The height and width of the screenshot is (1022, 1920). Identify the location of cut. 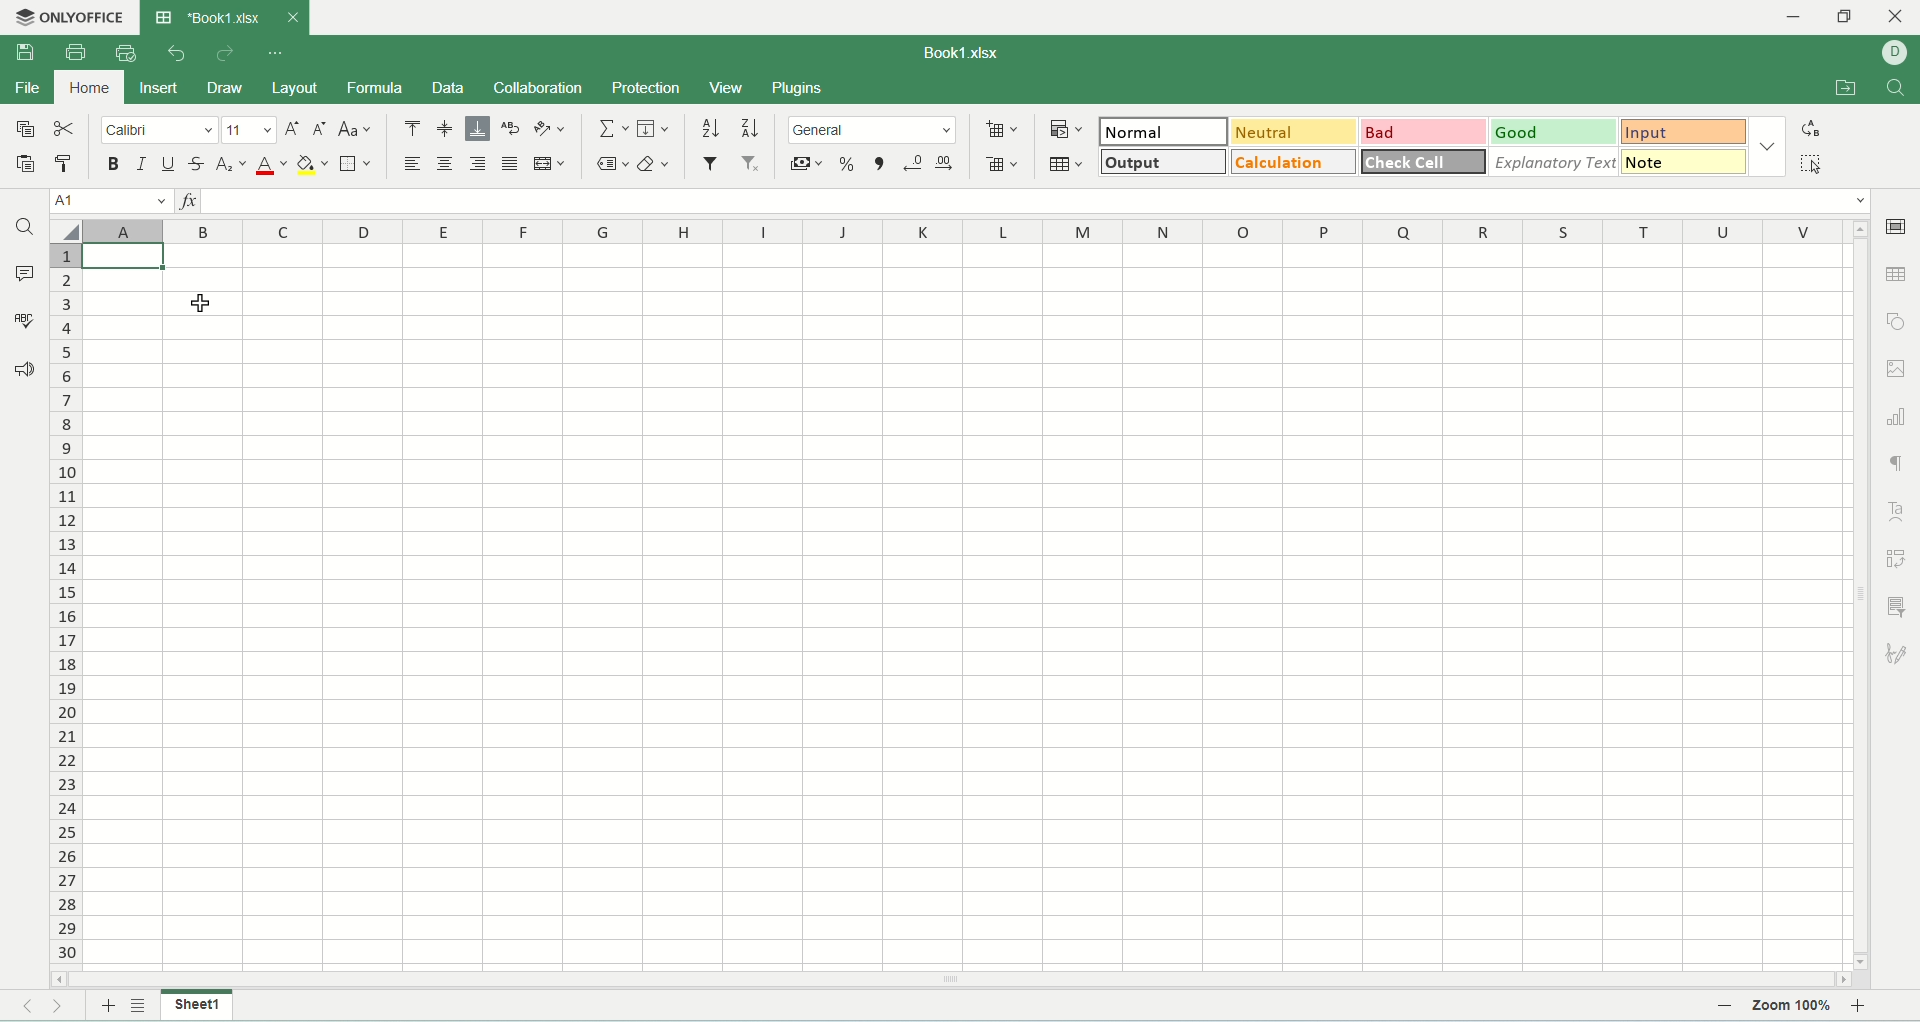
(63, 128).